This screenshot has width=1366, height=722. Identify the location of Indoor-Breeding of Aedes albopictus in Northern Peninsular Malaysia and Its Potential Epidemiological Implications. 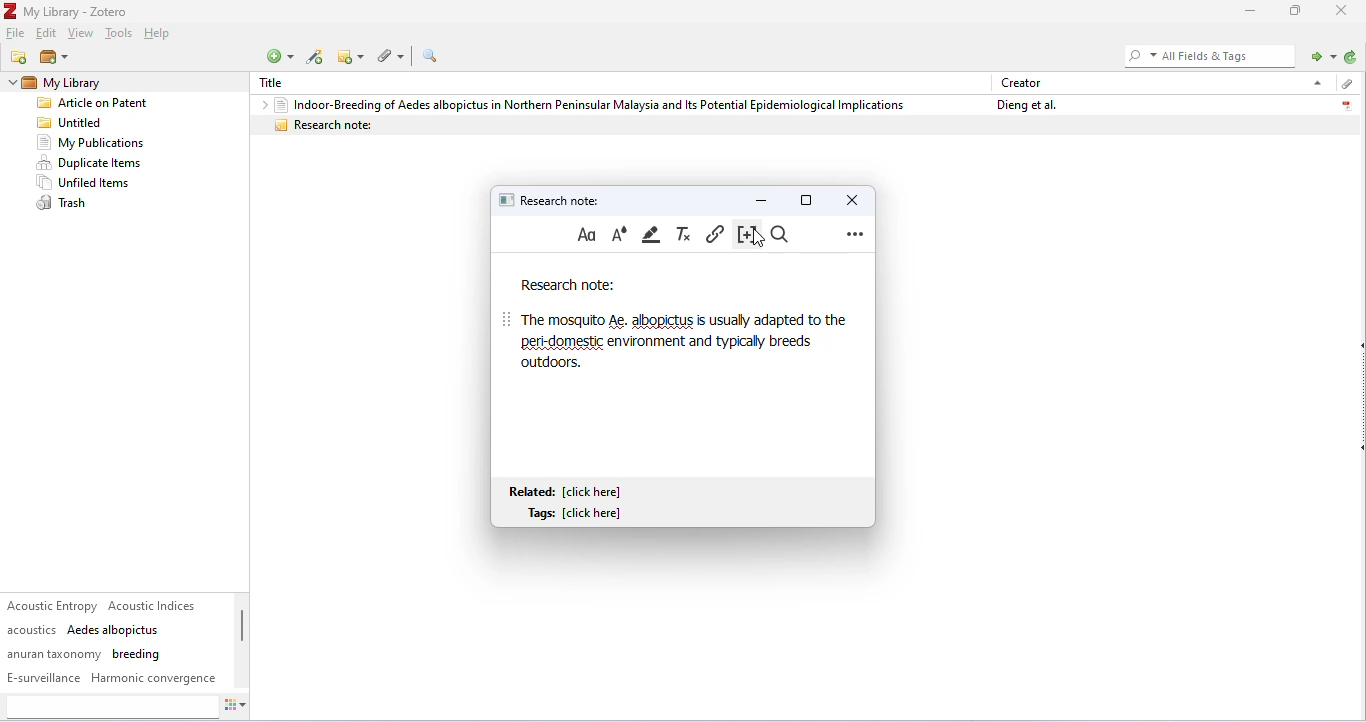
(589, 104).